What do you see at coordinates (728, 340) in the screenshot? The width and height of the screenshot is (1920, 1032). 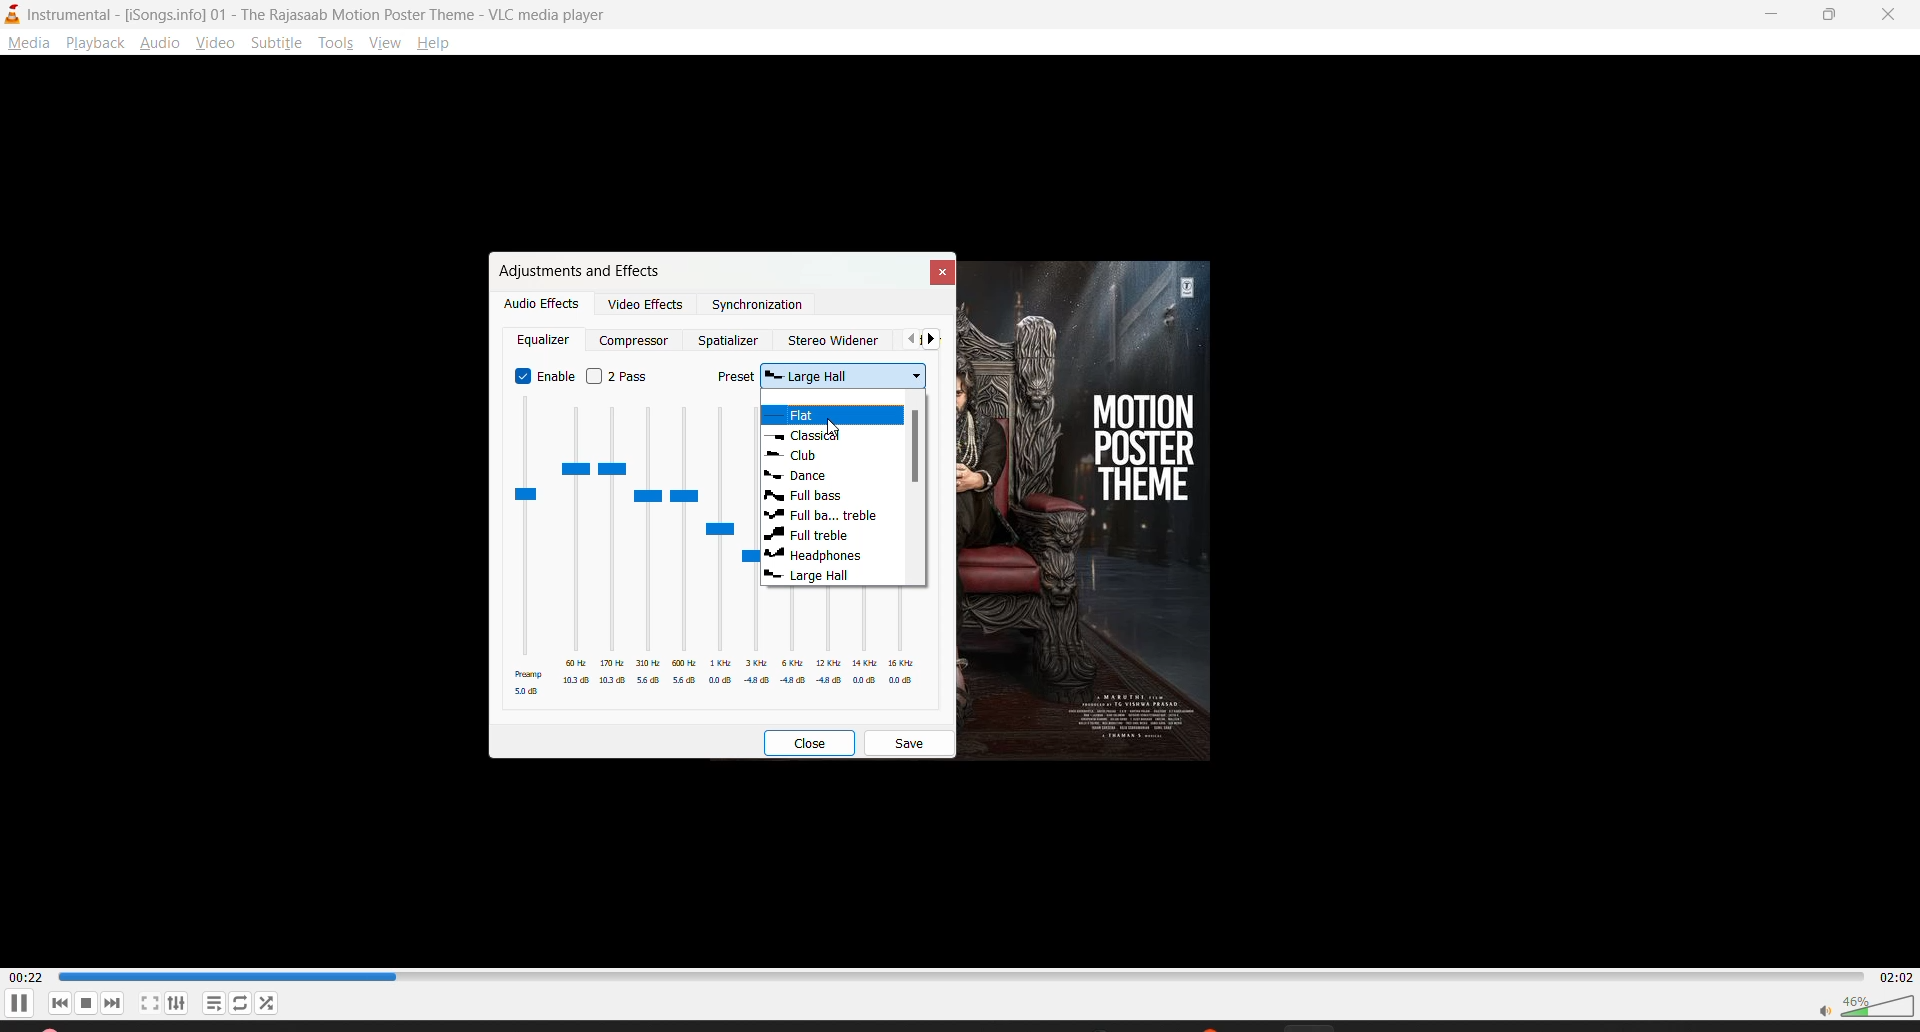 I see `spatializer` at bounding box center [728, 340].